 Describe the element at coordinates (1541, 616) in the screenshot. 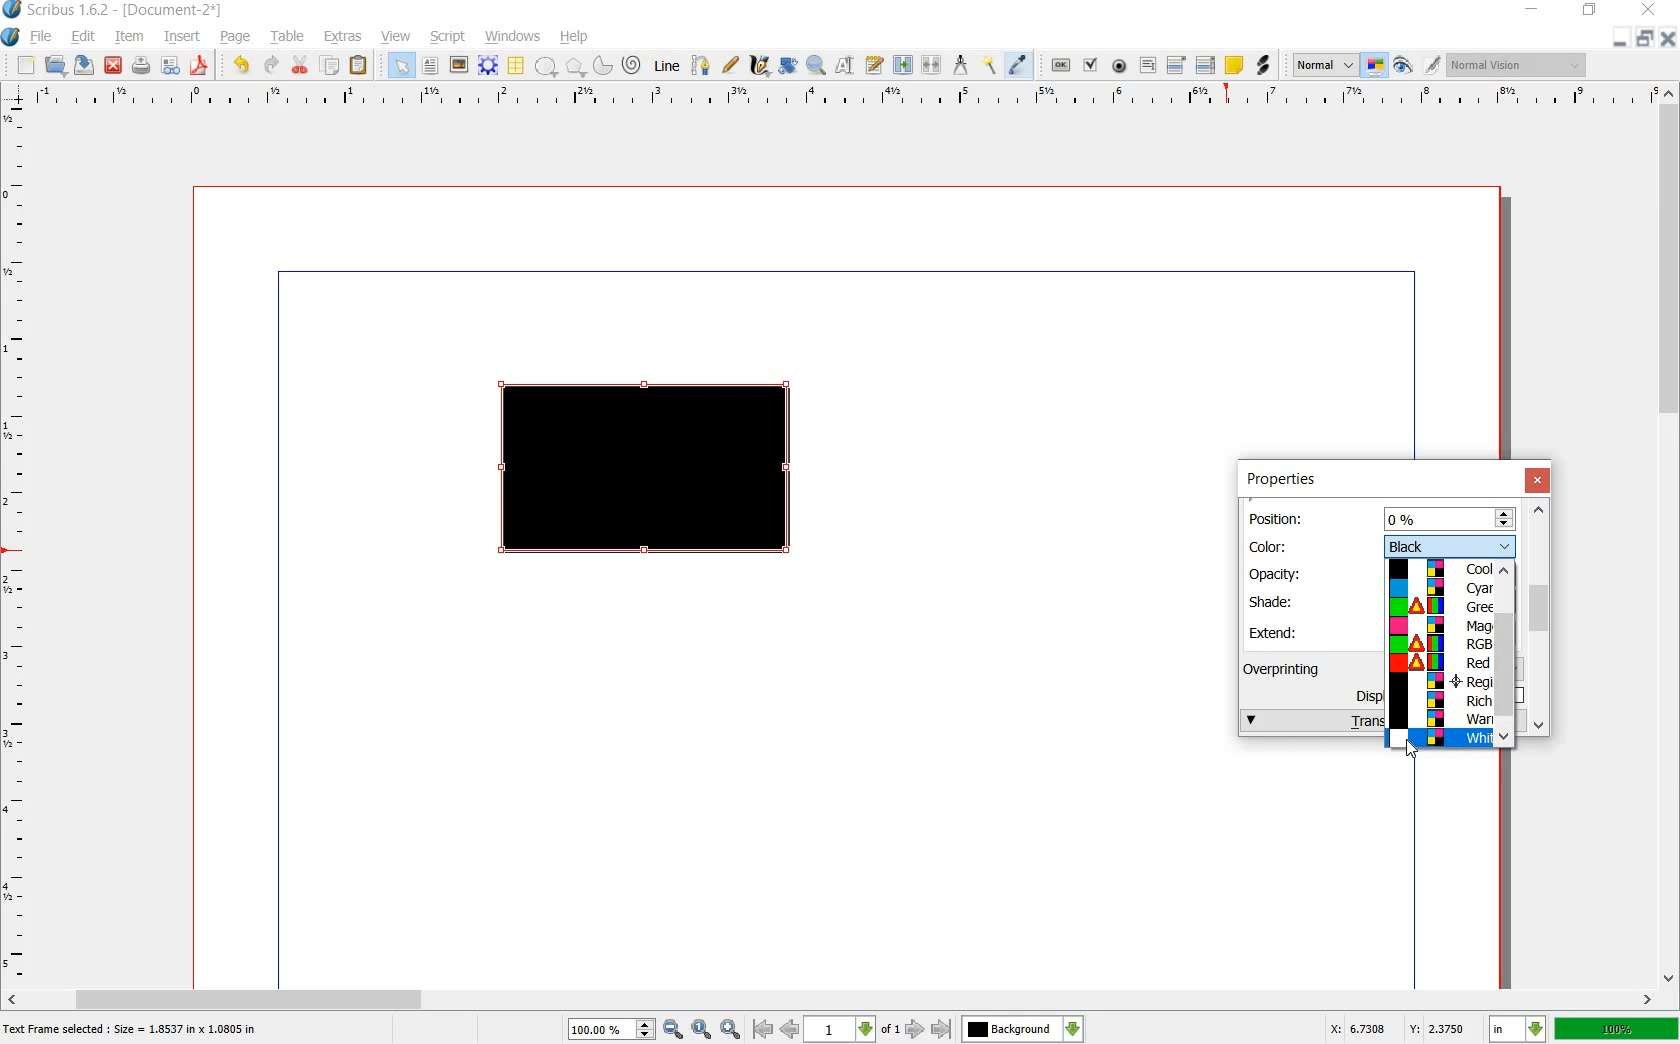

I see `scrollbar` at that location.